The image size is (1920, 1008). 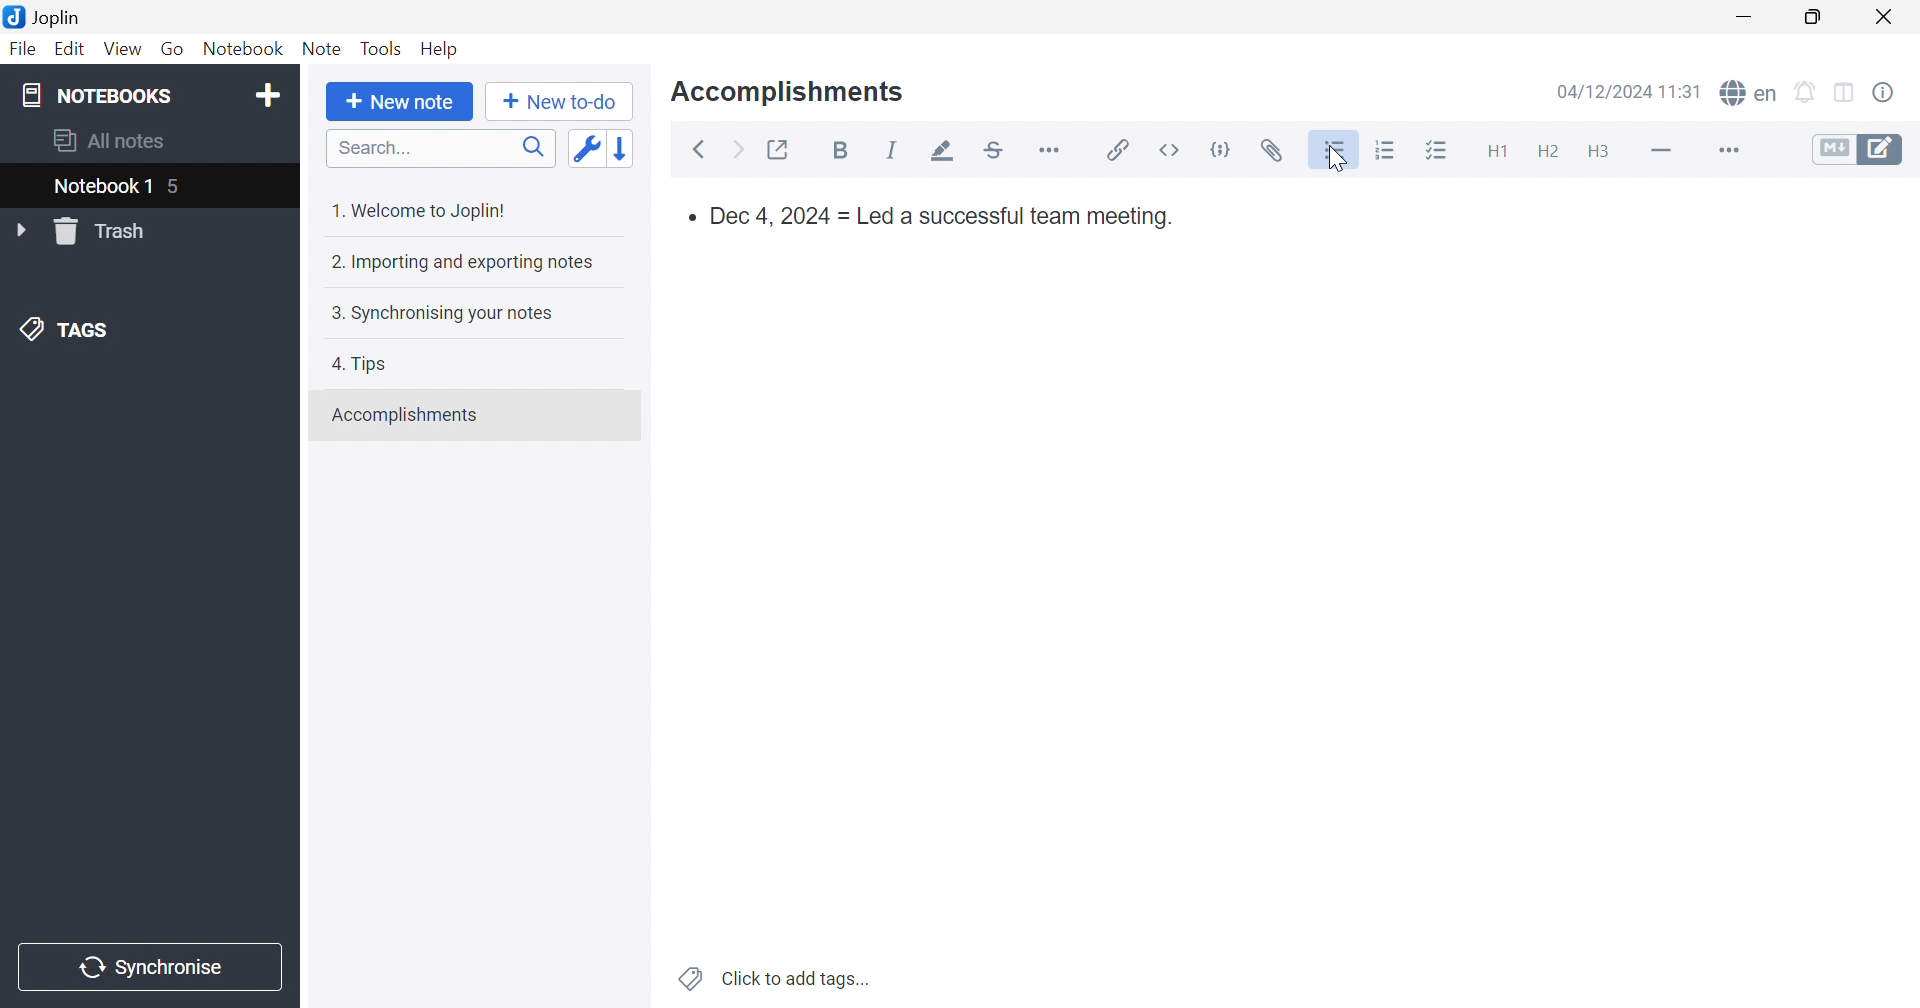 What do you see at coordinates (684, 218) in the screenshot?
I see `bullet point` at bounding box center [684, 218].